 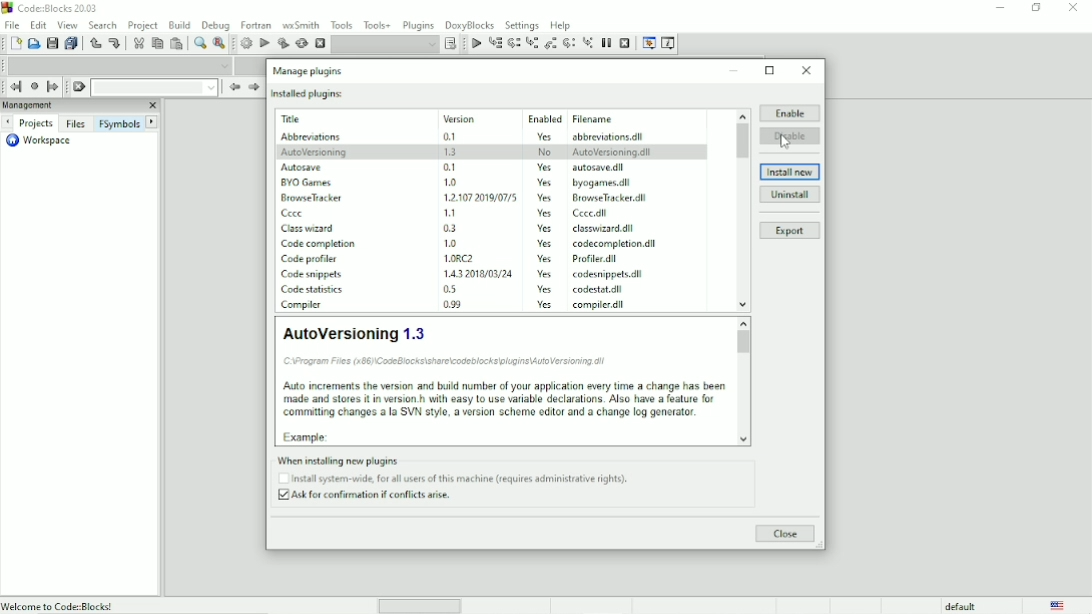 What do you see at coordinates (789, 111) in the screenshot?
I see `Enable` at bounding box center [789, 111].